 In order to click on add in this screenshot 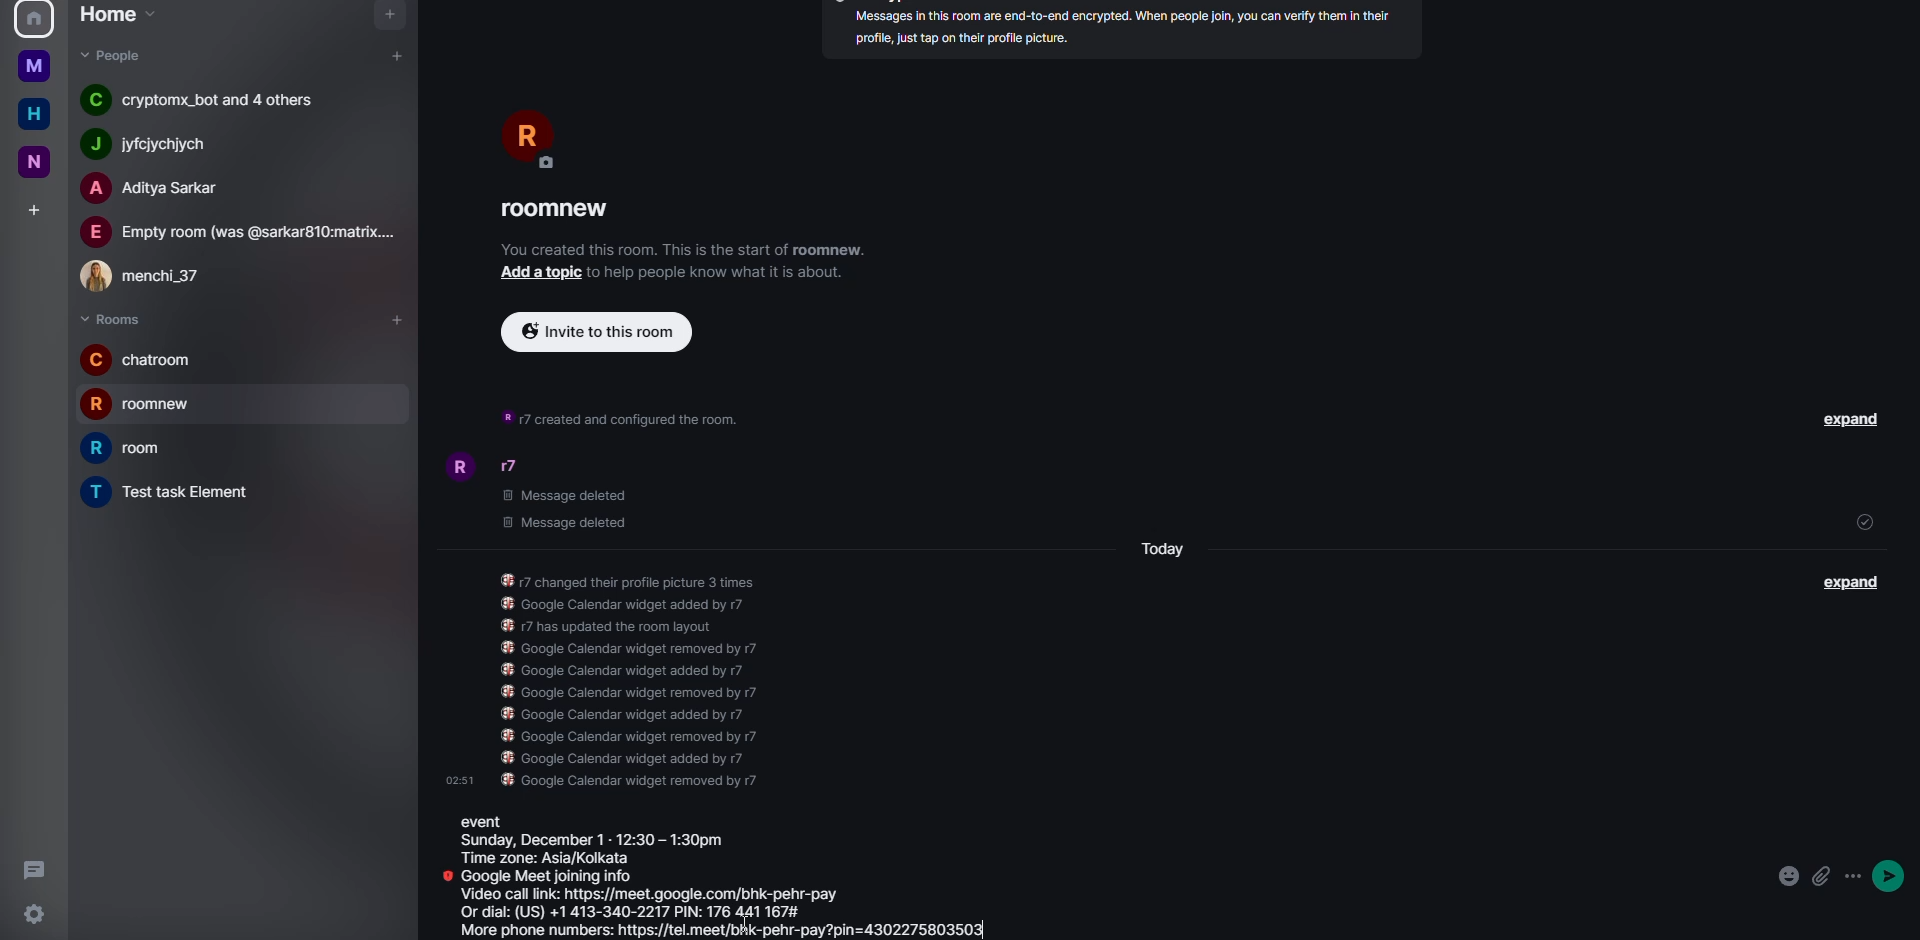, I will do `click(392, 318)`.